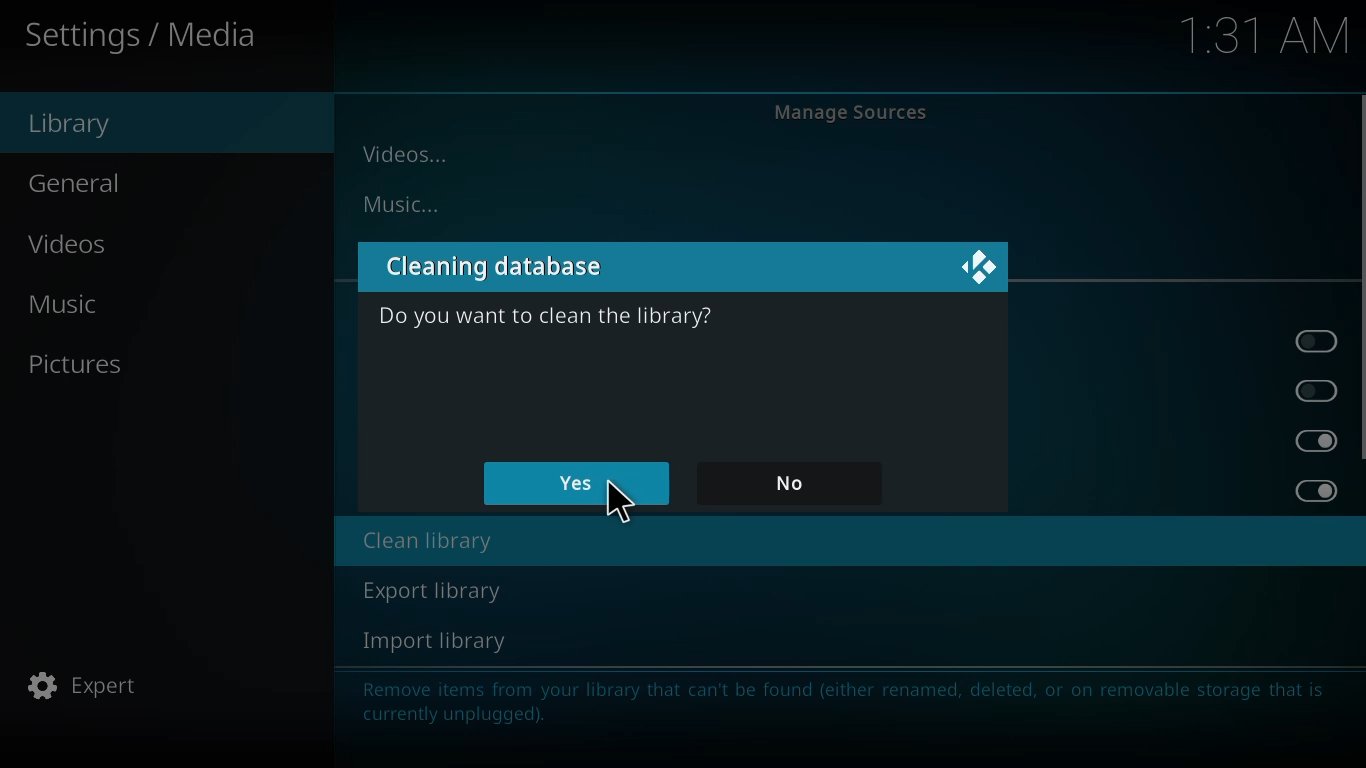 The height and width of the screenshot is (768, 1366). What do you see at coordinates (976, 269) in the screenshot?
I see `close` at bounding box center [976, 269].